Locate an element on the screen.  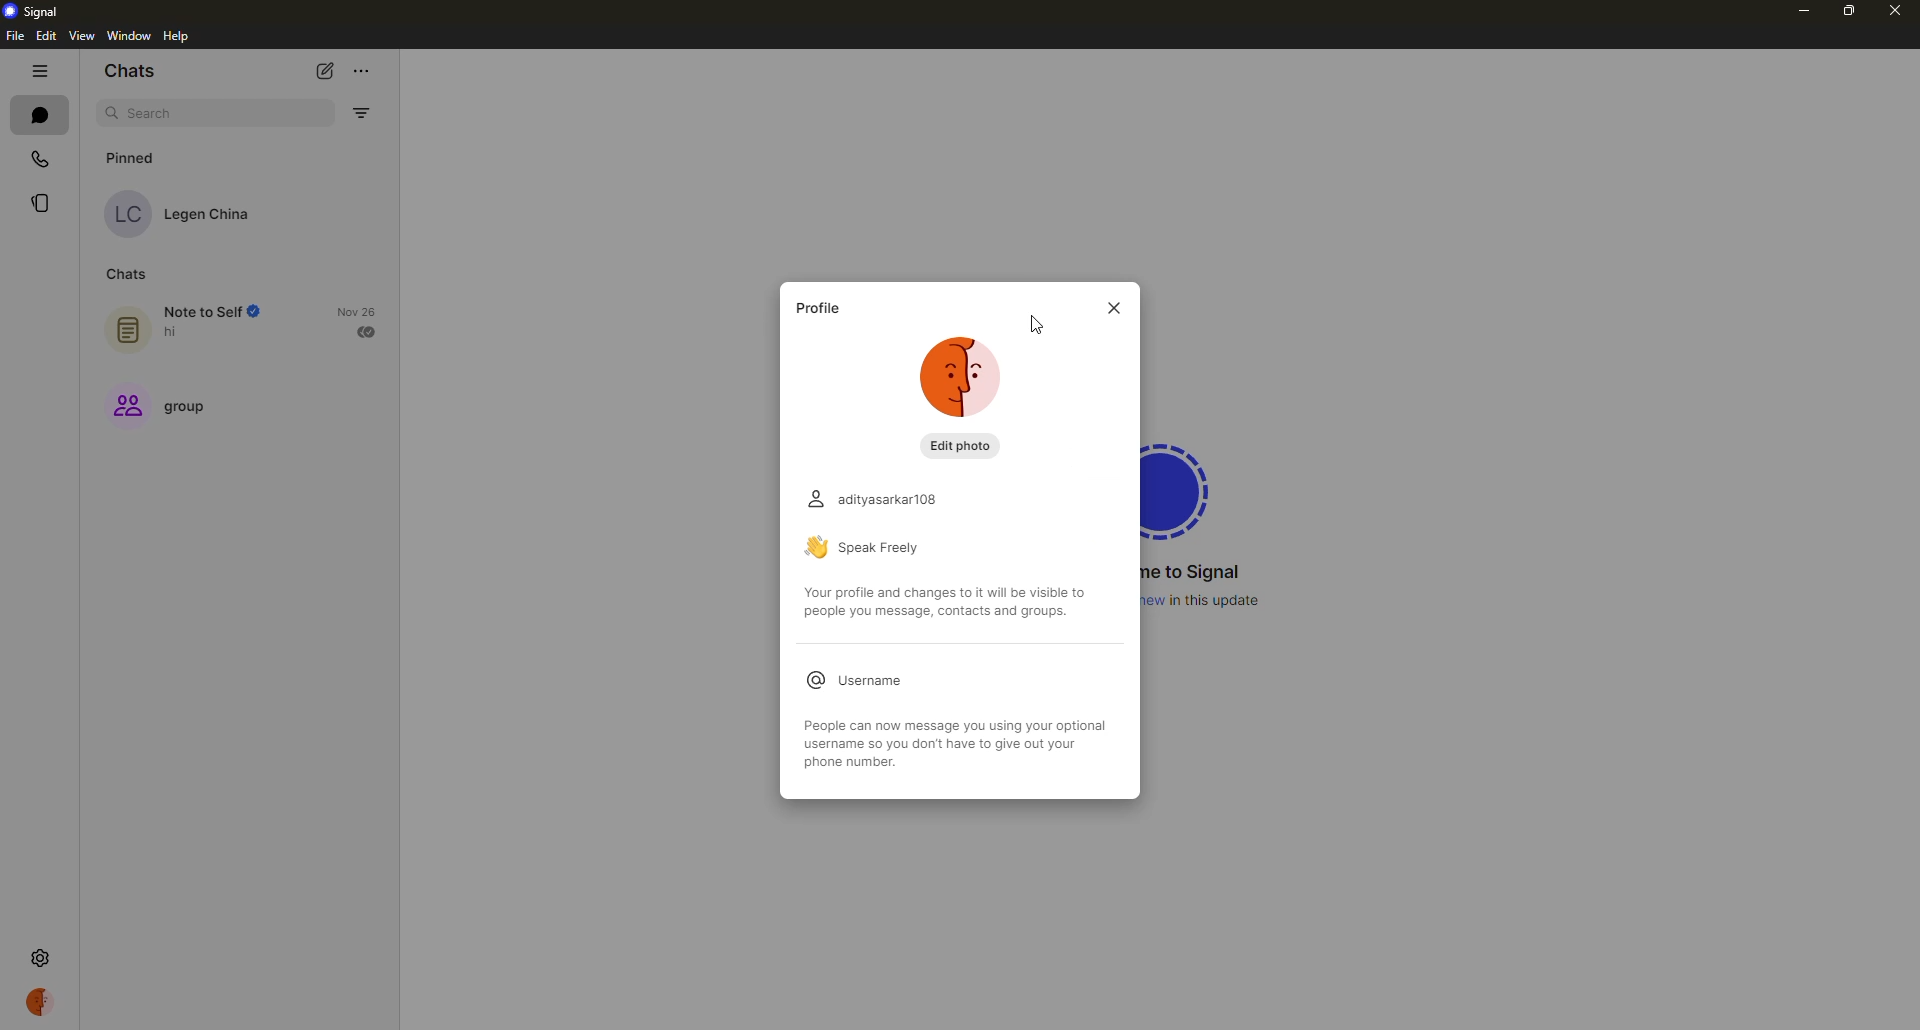
view is located at coordinates (80, 37).